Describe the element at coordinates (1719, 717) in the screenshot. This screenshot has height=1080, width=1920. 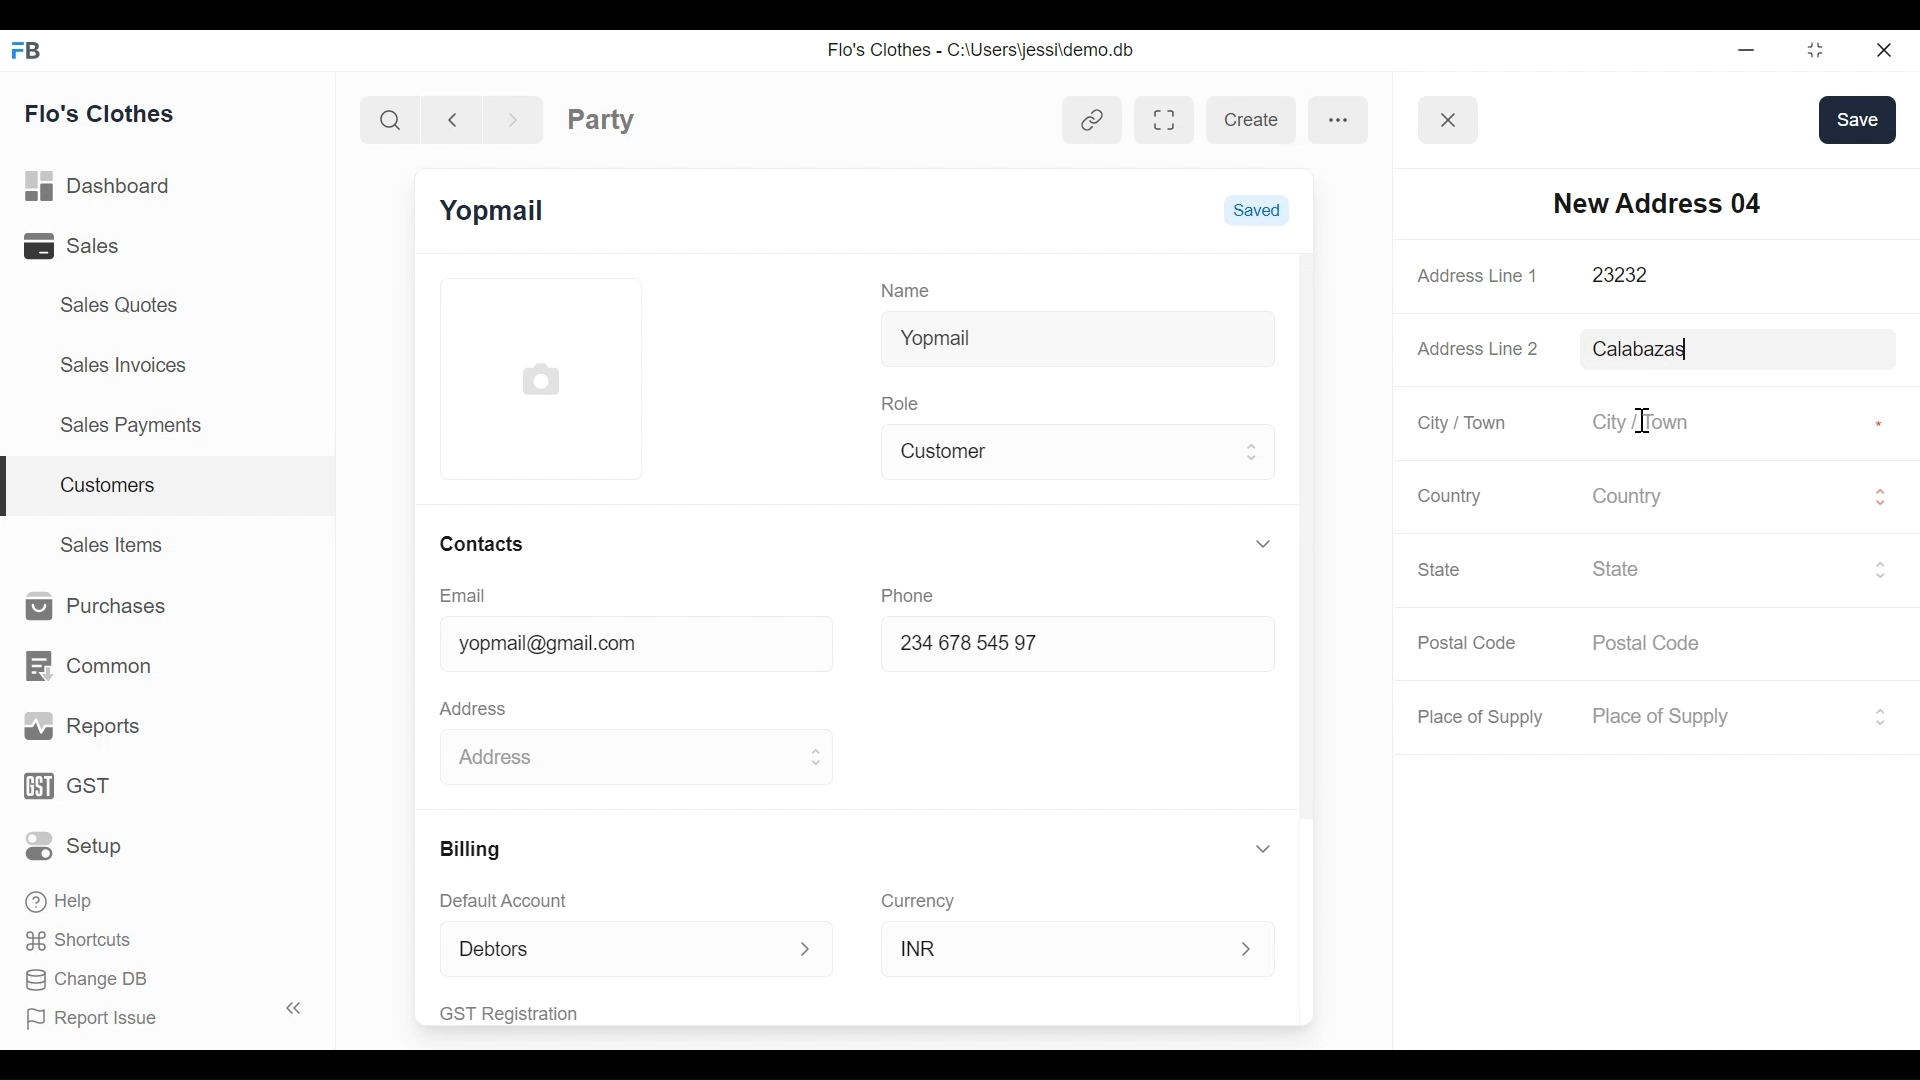
I see `Place of Supply` at that location.